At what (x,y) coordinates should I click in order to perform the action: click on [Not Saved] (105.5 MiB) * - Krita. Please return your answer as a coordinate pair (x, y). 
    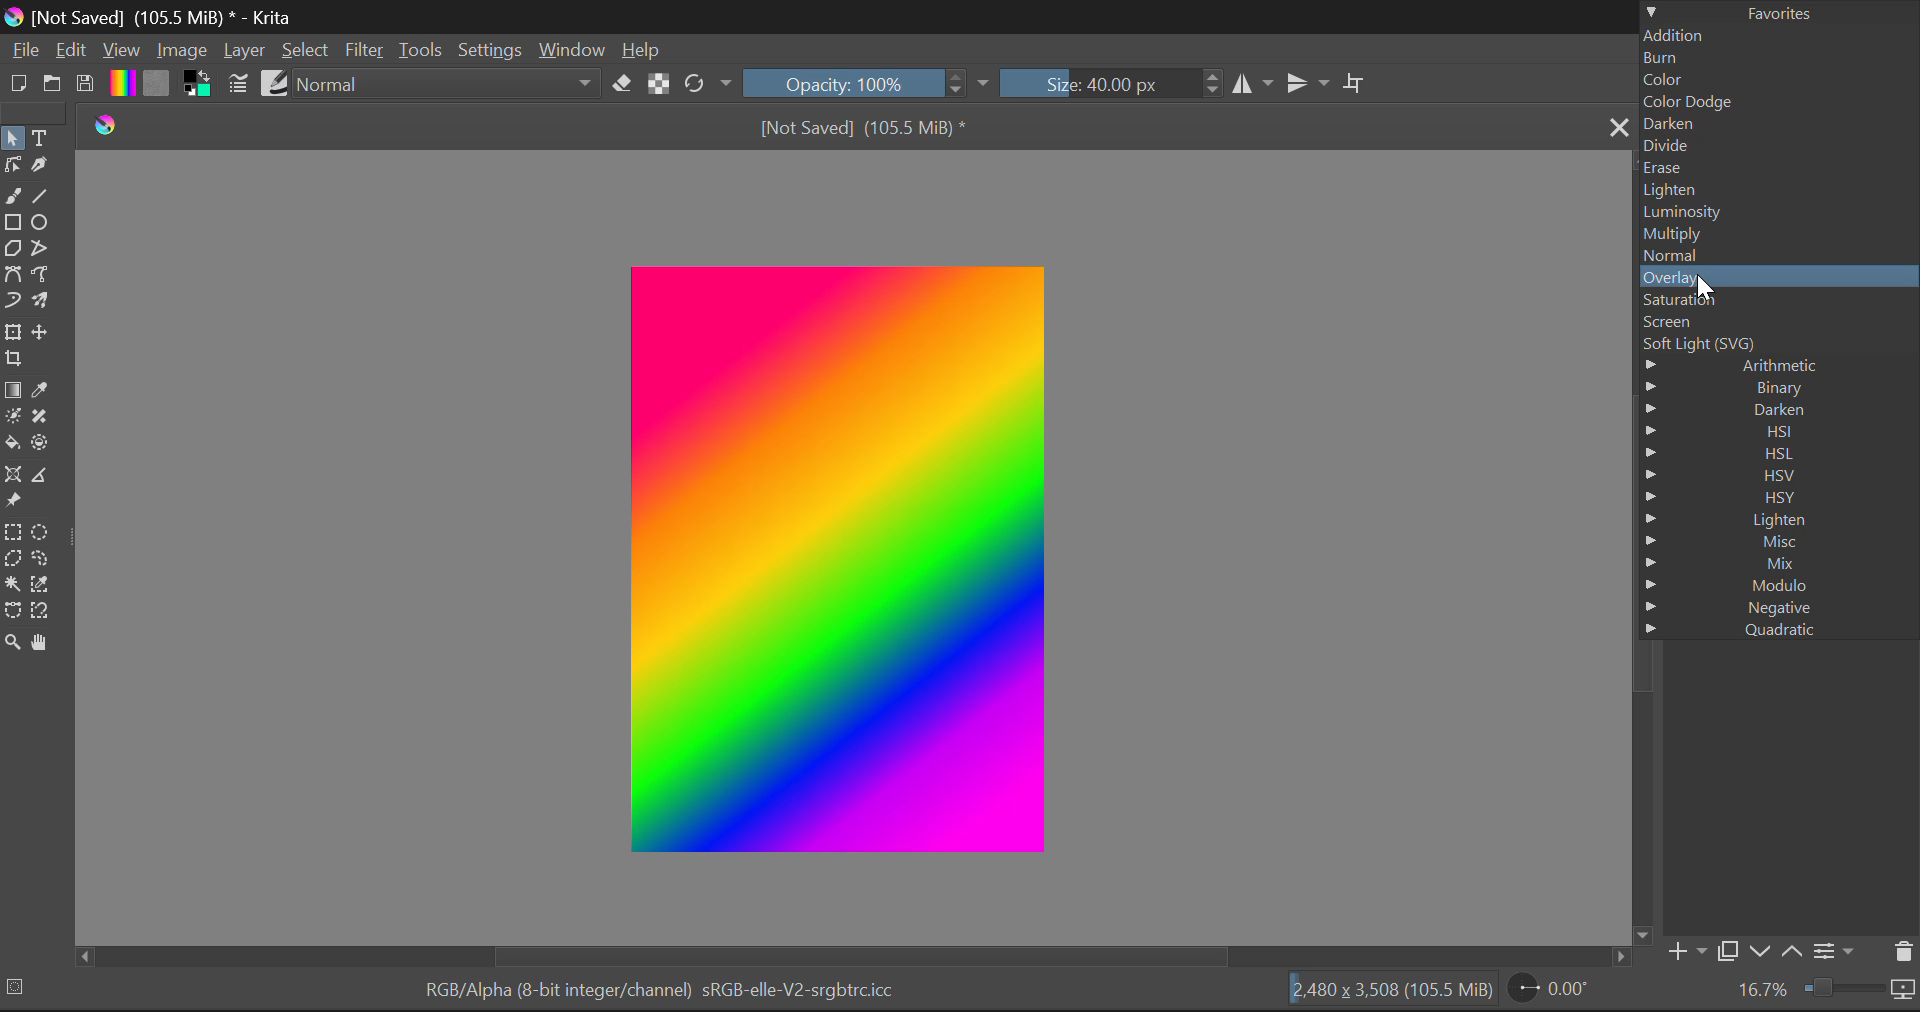
    Looking at the image, I should click on (166, 18).